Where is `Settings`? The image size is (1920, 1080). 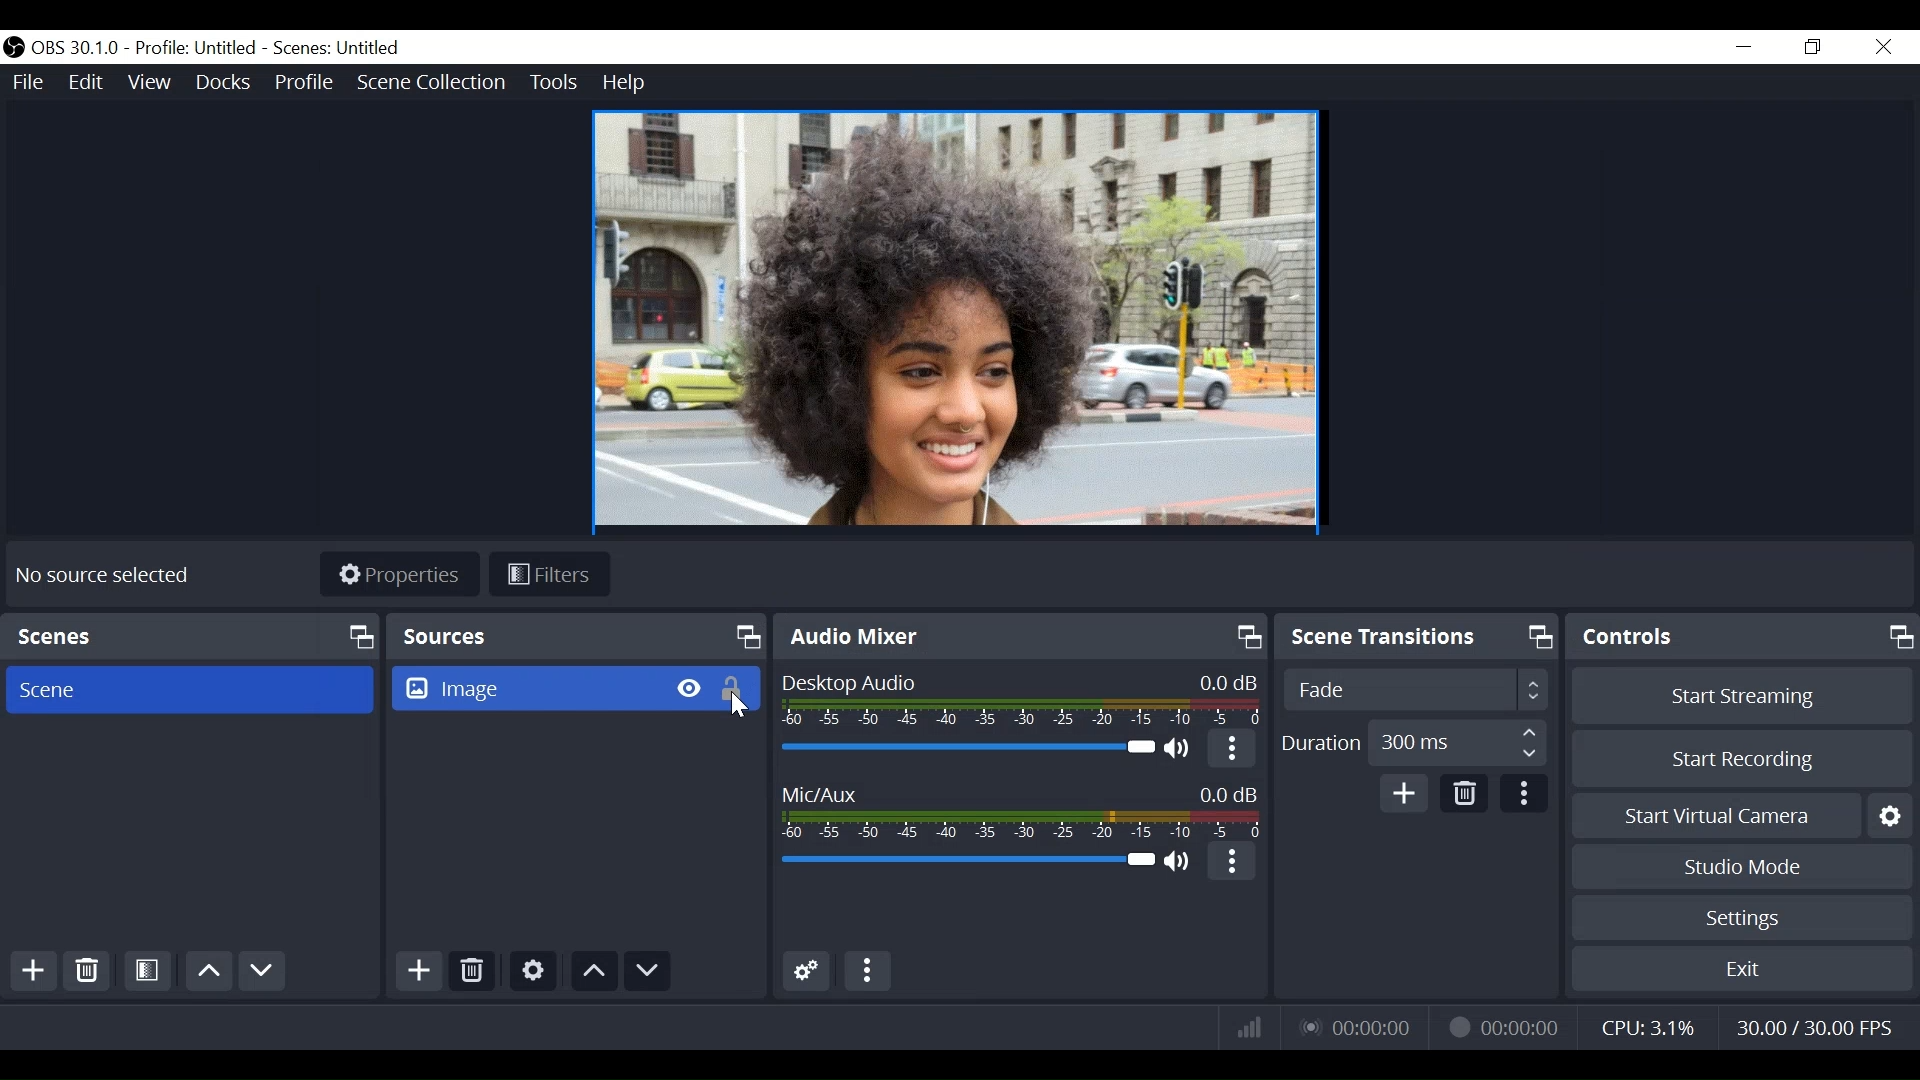 Settings is located at coordinates (1738, 919).